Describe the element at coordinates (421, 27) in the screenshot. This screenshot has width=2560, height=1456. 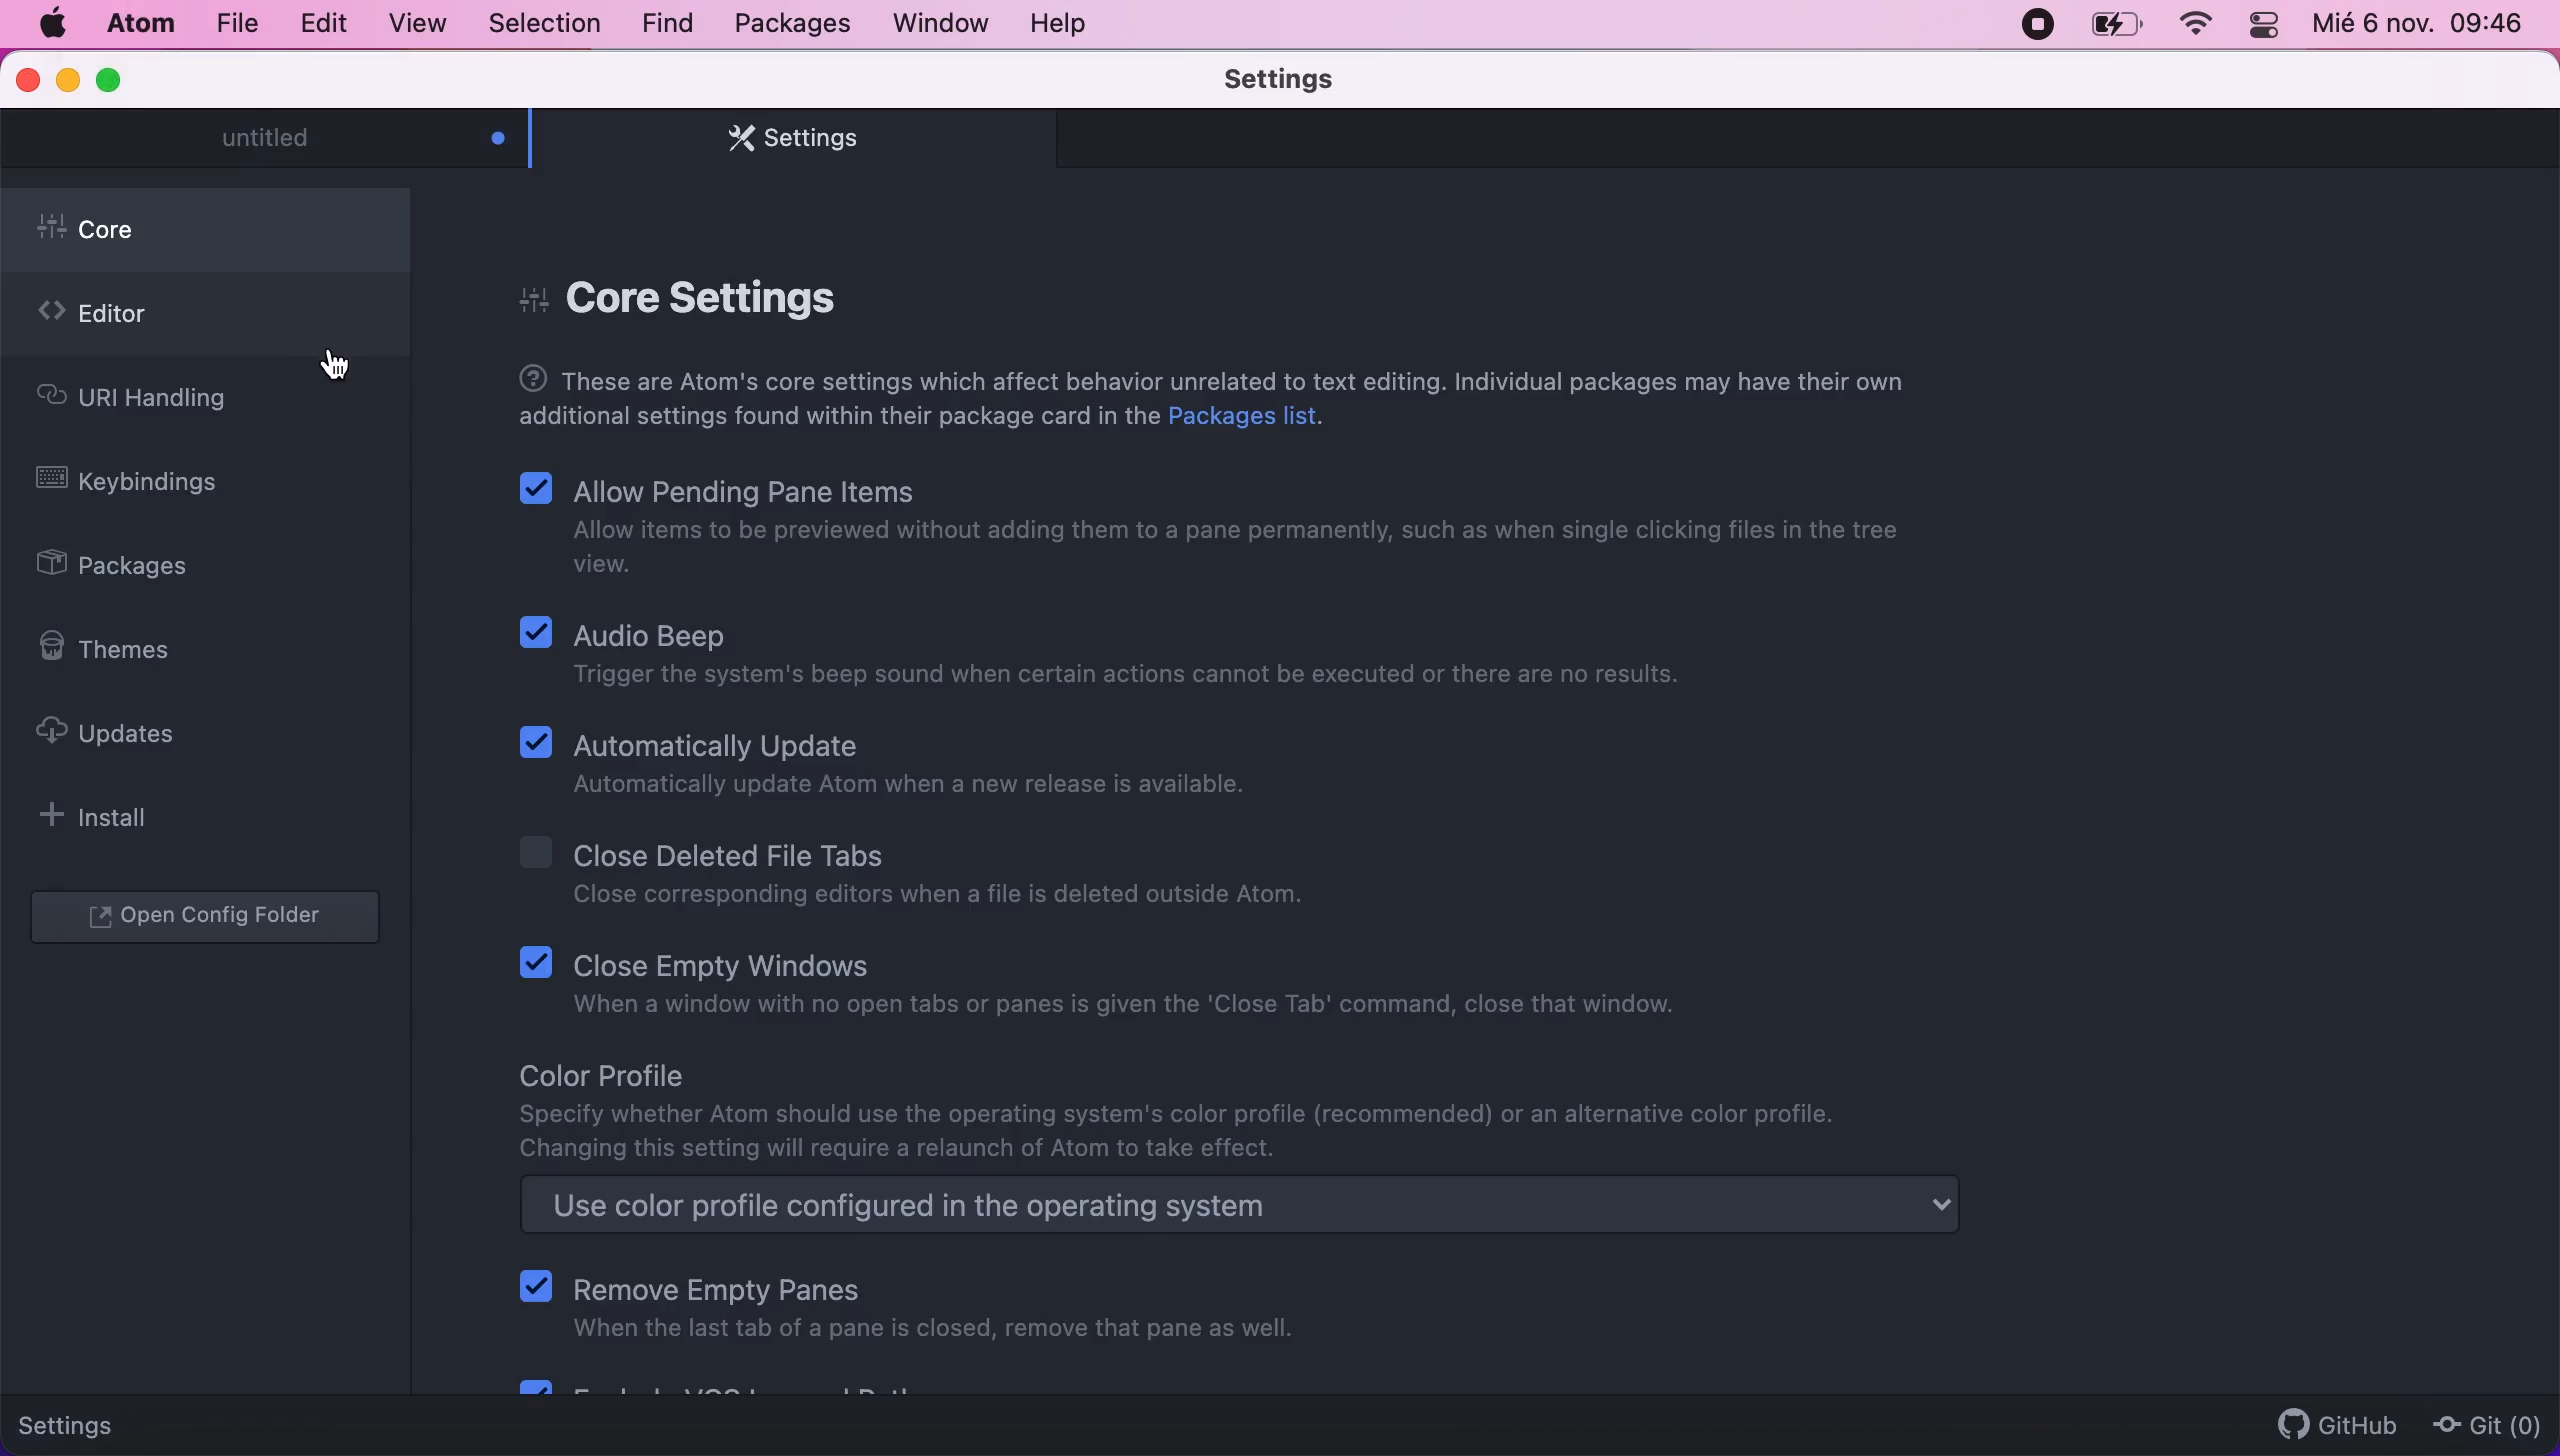
I see `view` at that location.